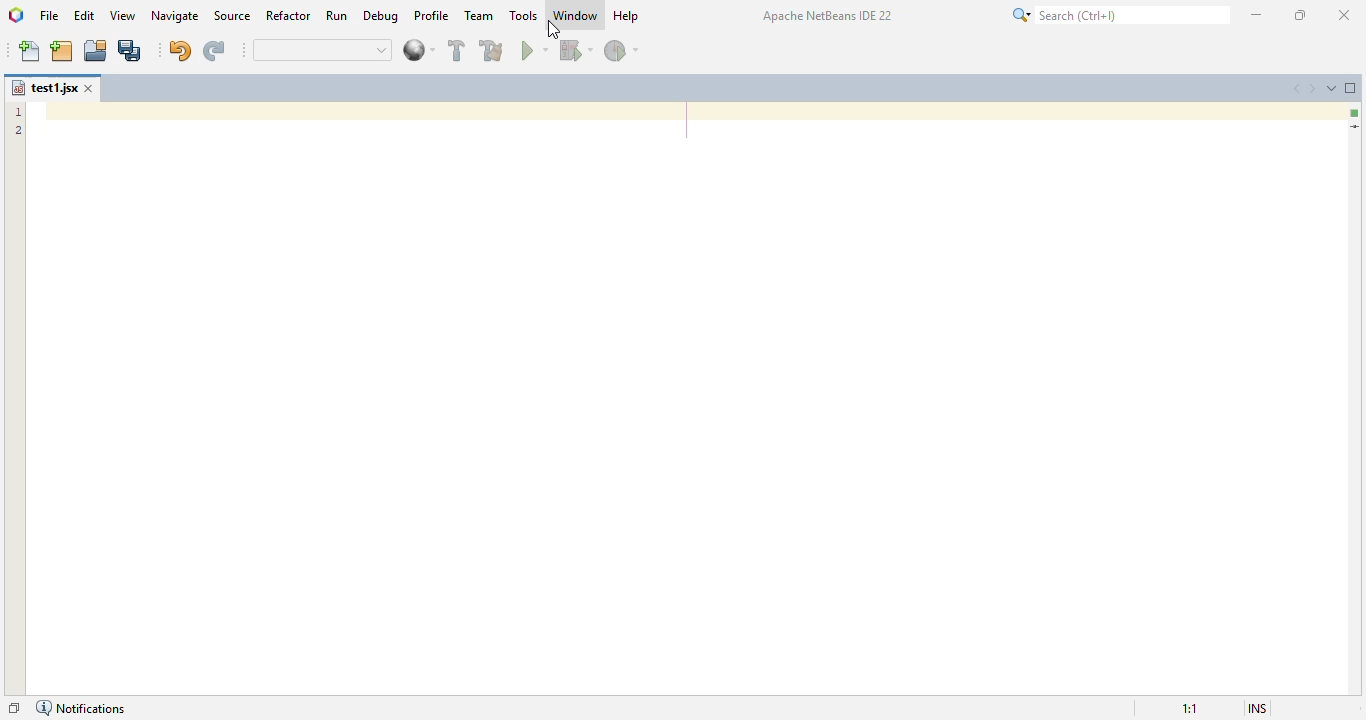  Describe the element at coordinates (322, 50) in the screenshot. I see `quick search bar` at that location.